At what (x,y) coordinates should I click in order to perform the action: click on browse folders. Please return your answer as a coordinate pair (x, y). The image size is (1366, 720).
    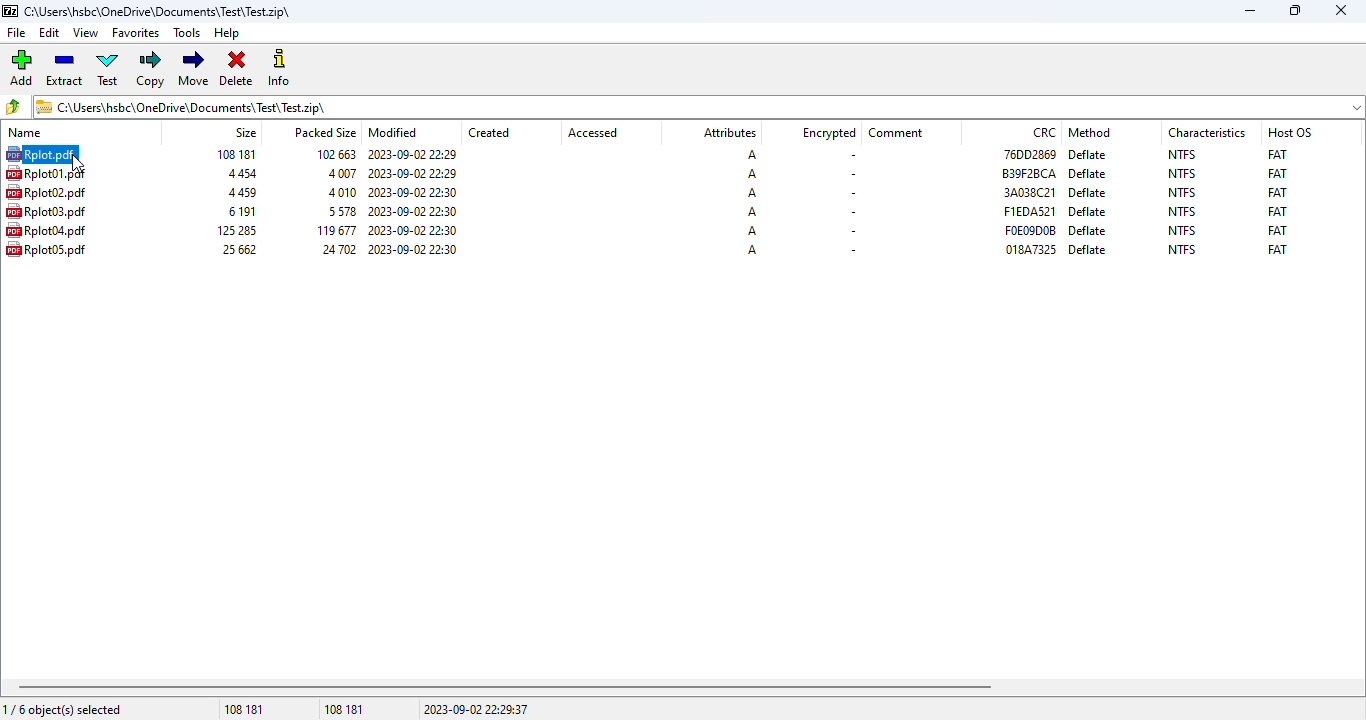
    Looking at the image, I should click on (14, 107).